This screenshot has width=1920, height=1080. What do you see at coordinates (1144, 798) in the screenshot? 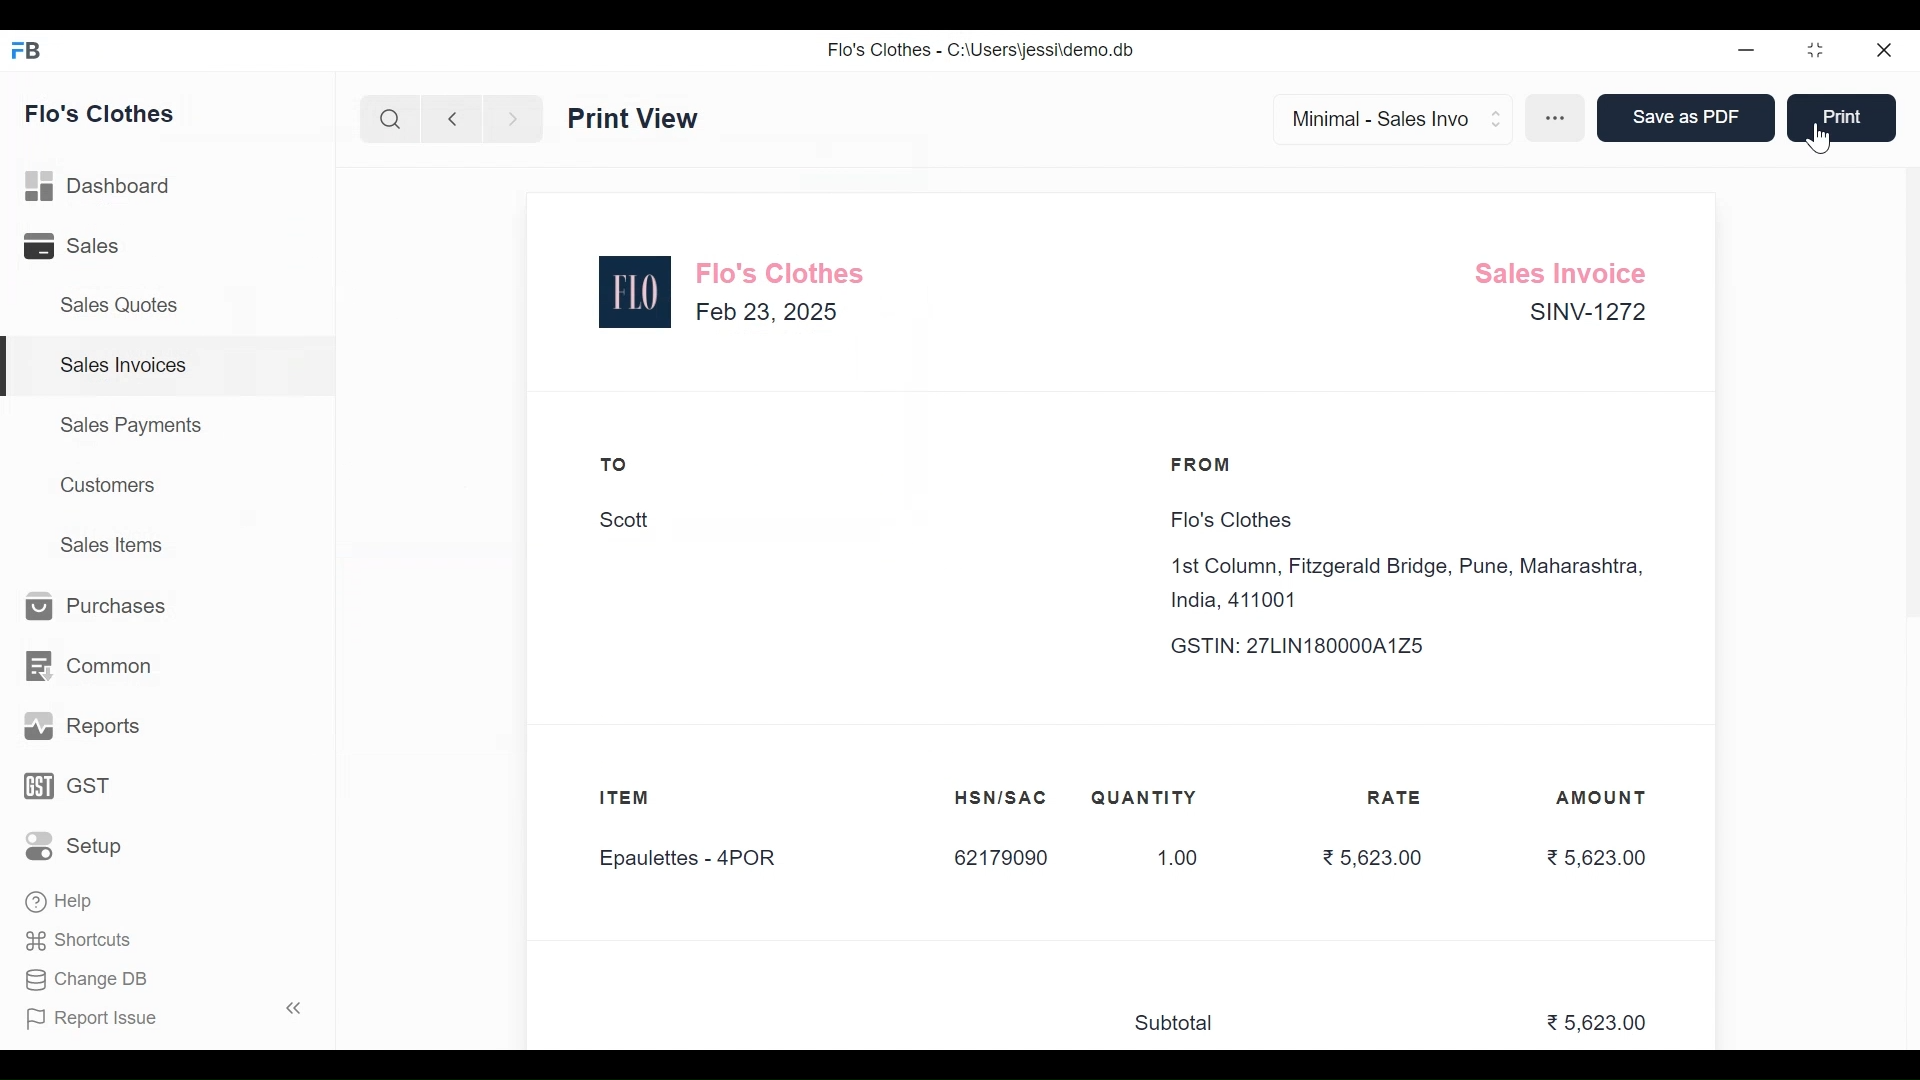
I see `QUANTITY` at bounding box center [1144, 798].